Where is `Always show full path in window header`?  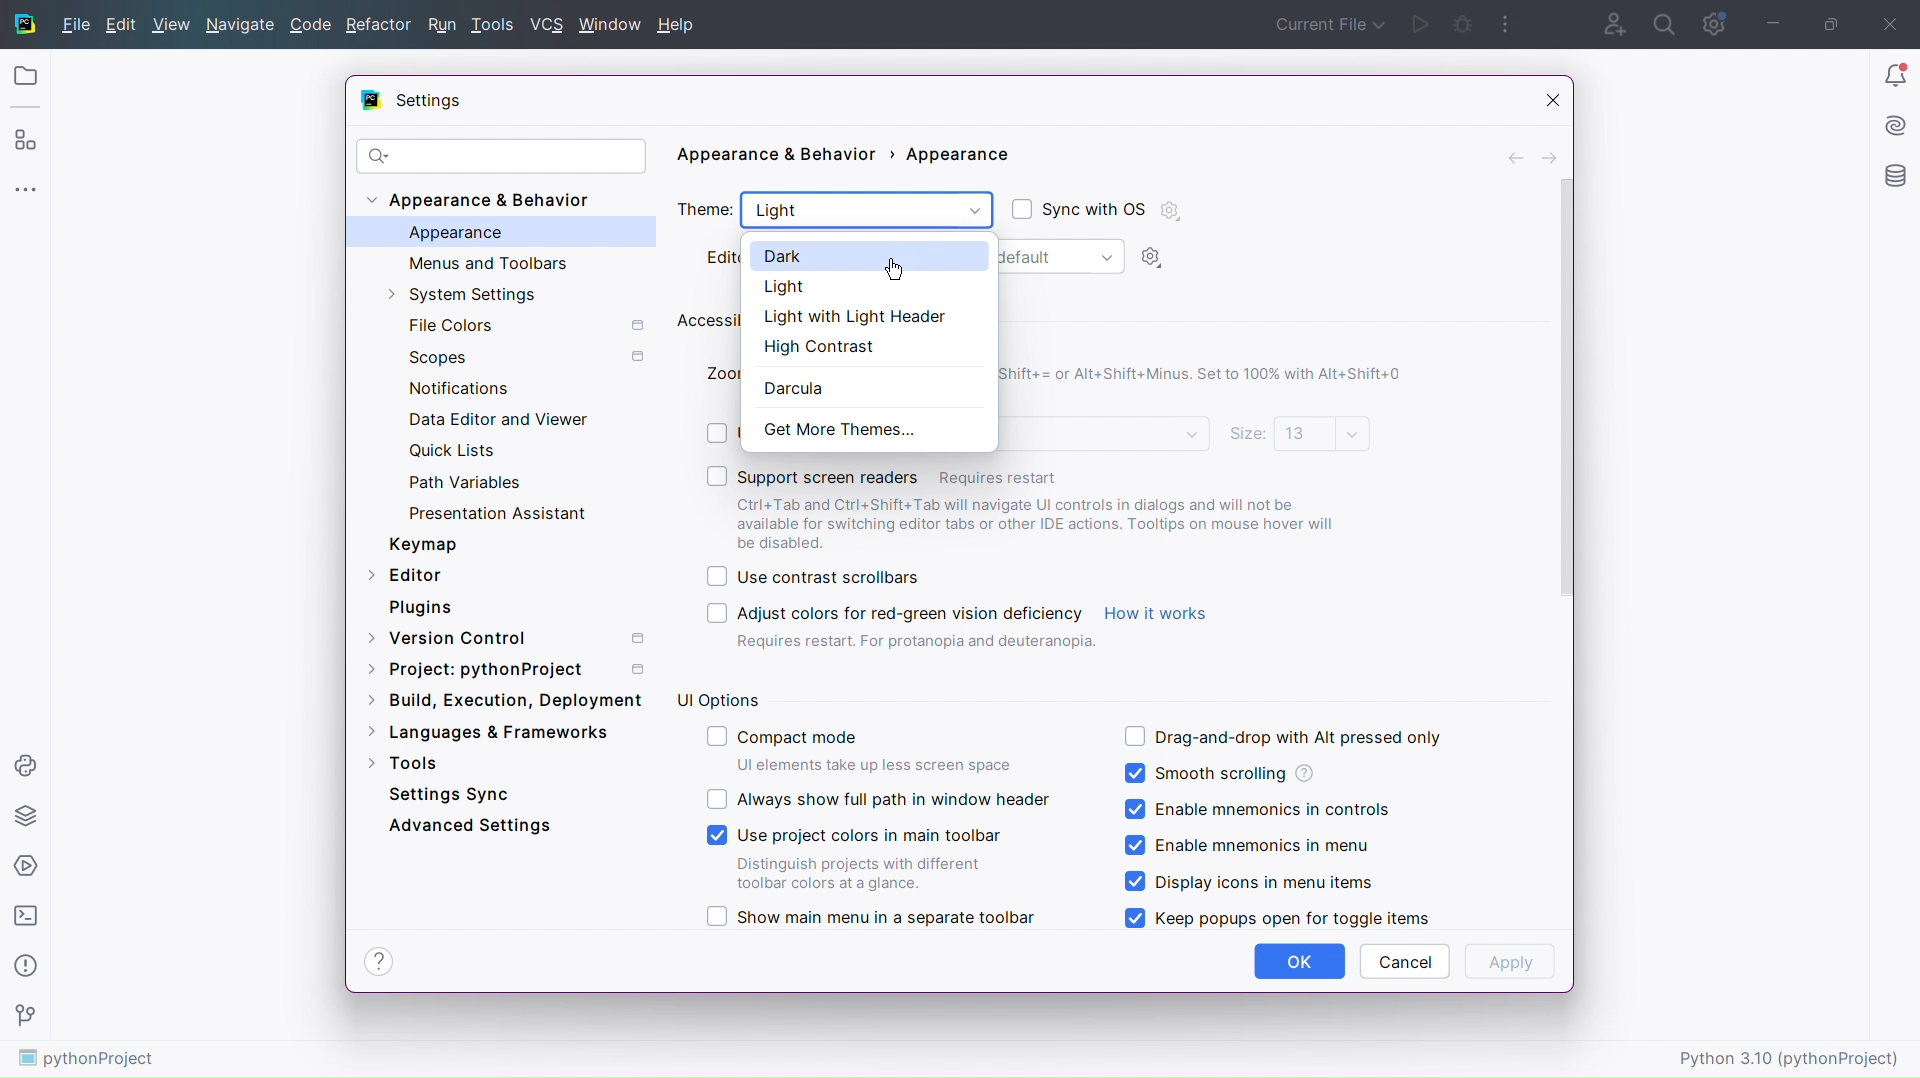 Always show full path in window header is located at coordinates (878, 799).